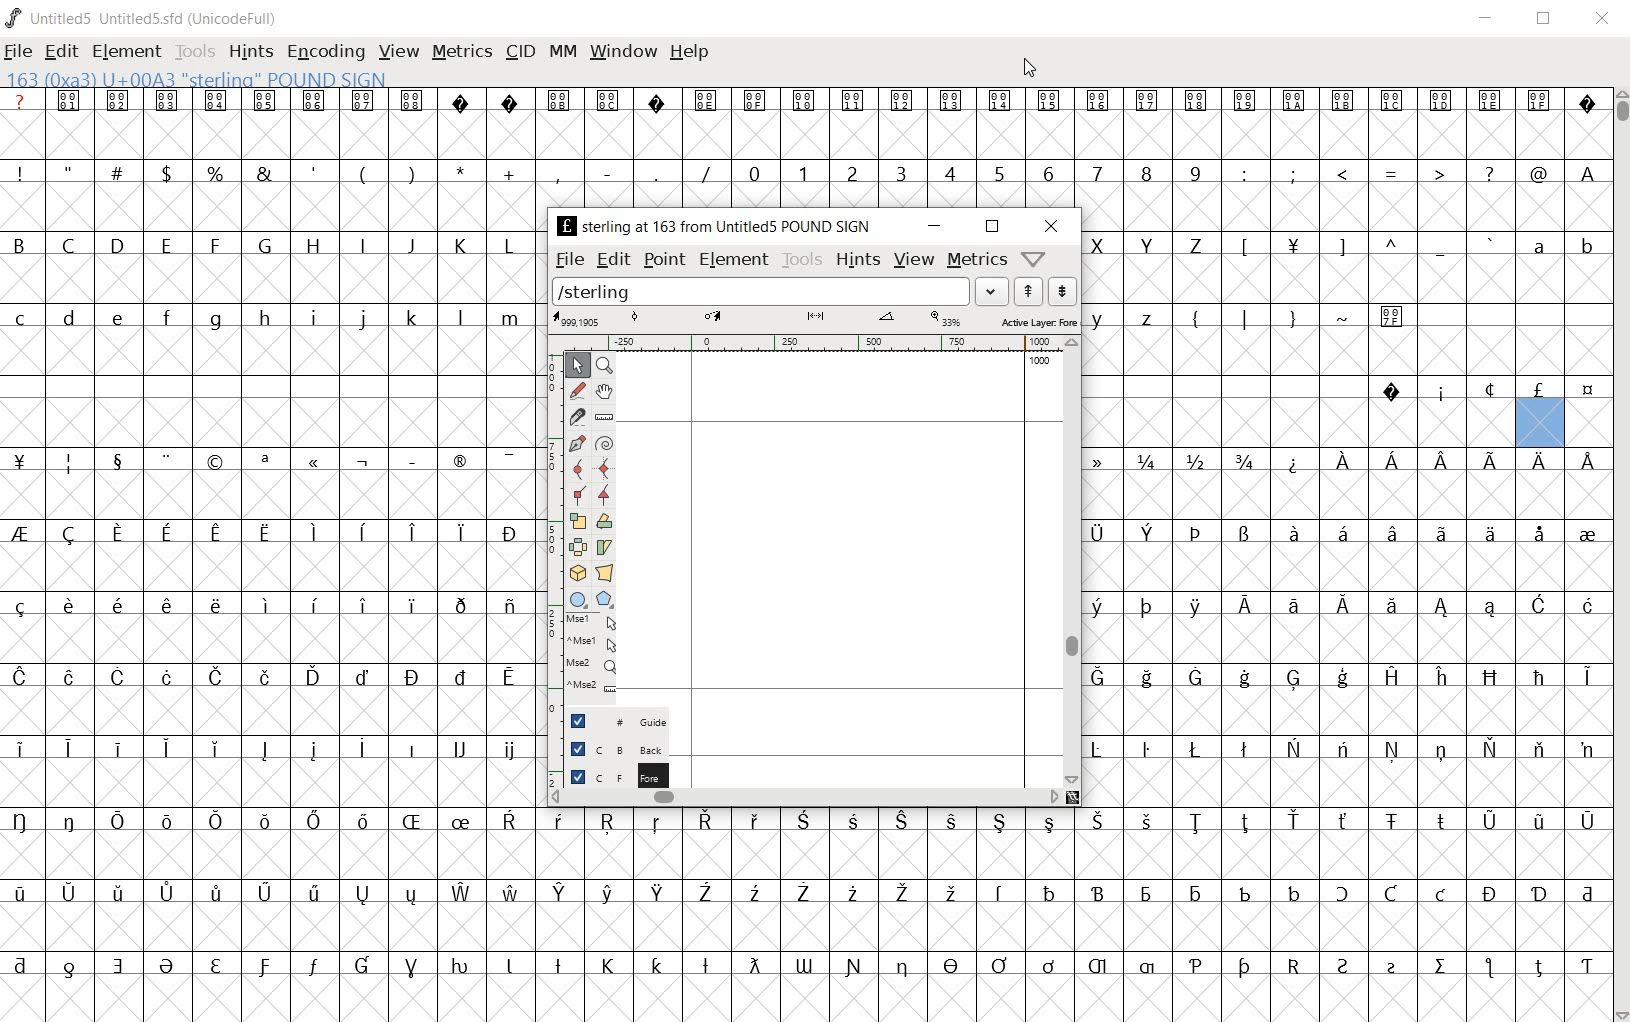 The image size is (1630, 1022). I want to click on Symbol, so click(118, 895).